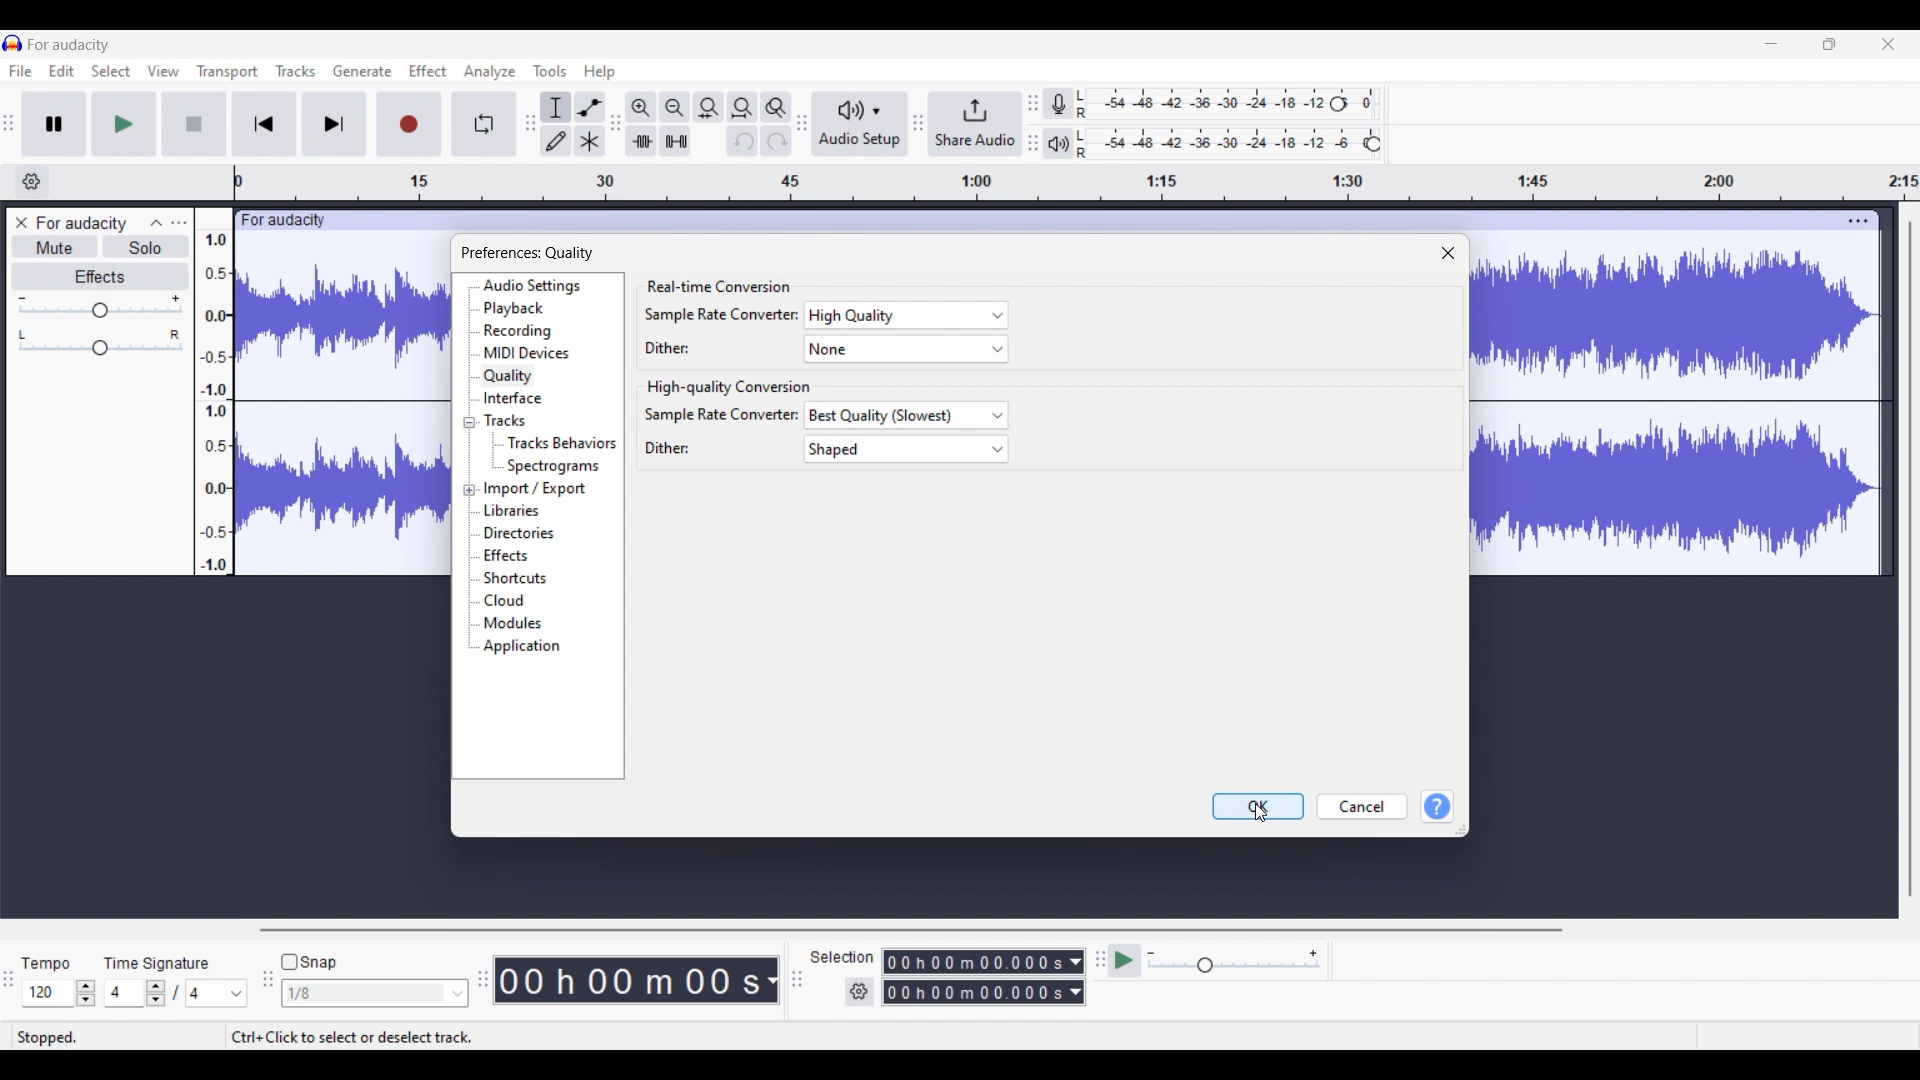 The image size is (1920, 1080). What do you see at coordinates (513, 398) in the screenshot?
I see `Interface` at bounding box center [513, 398].